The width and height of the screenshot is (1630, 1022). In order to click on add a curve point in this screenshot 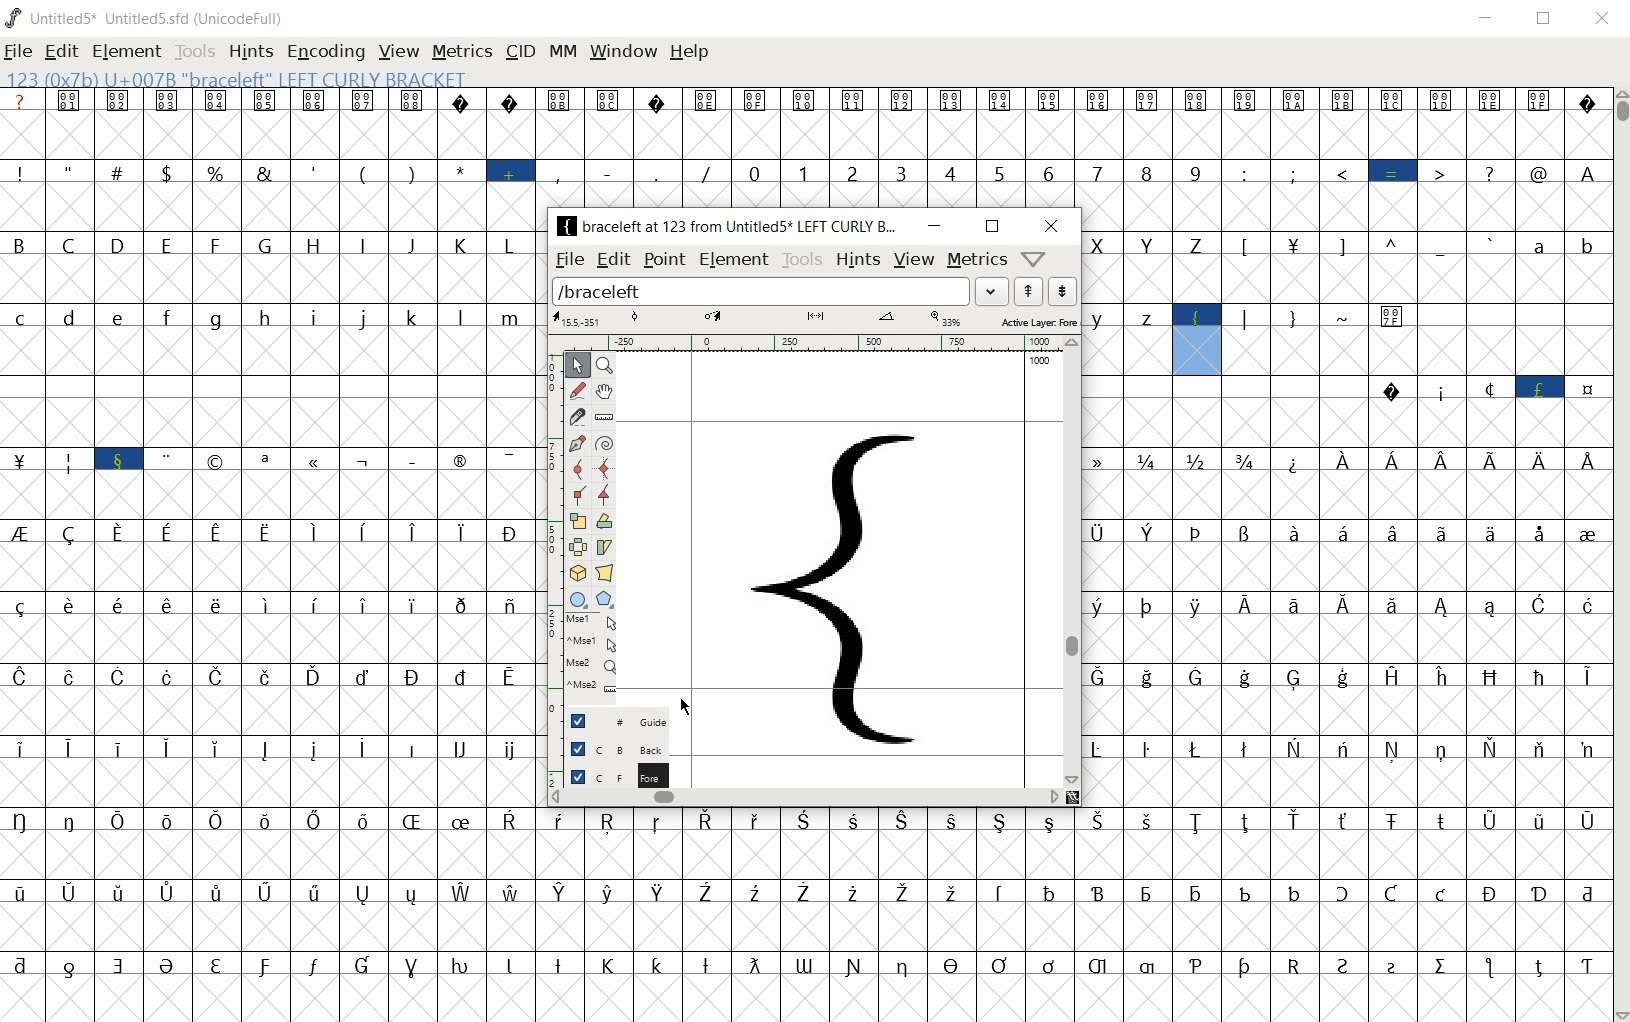, I will do `click(579, 469)`.